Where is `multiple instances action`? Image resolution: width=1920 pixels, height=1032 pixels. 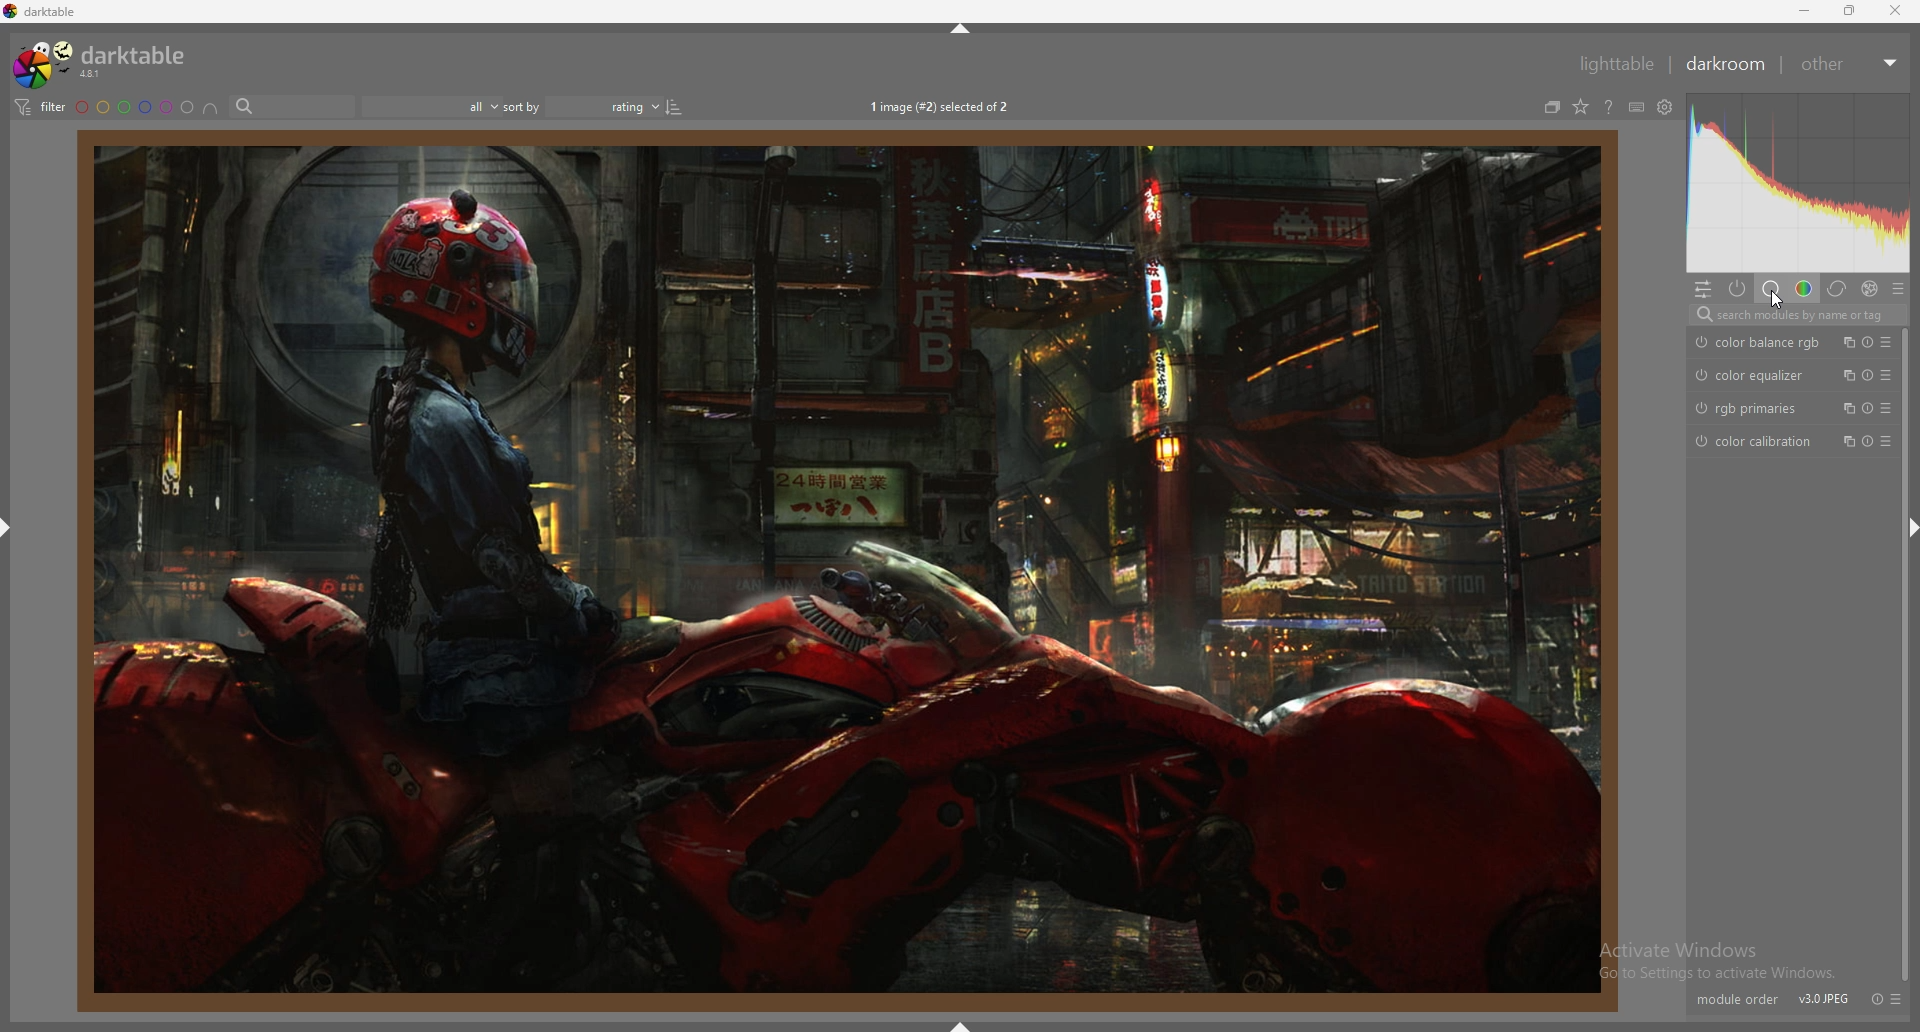
multiple instances action is located at coordinates (1845, 409).